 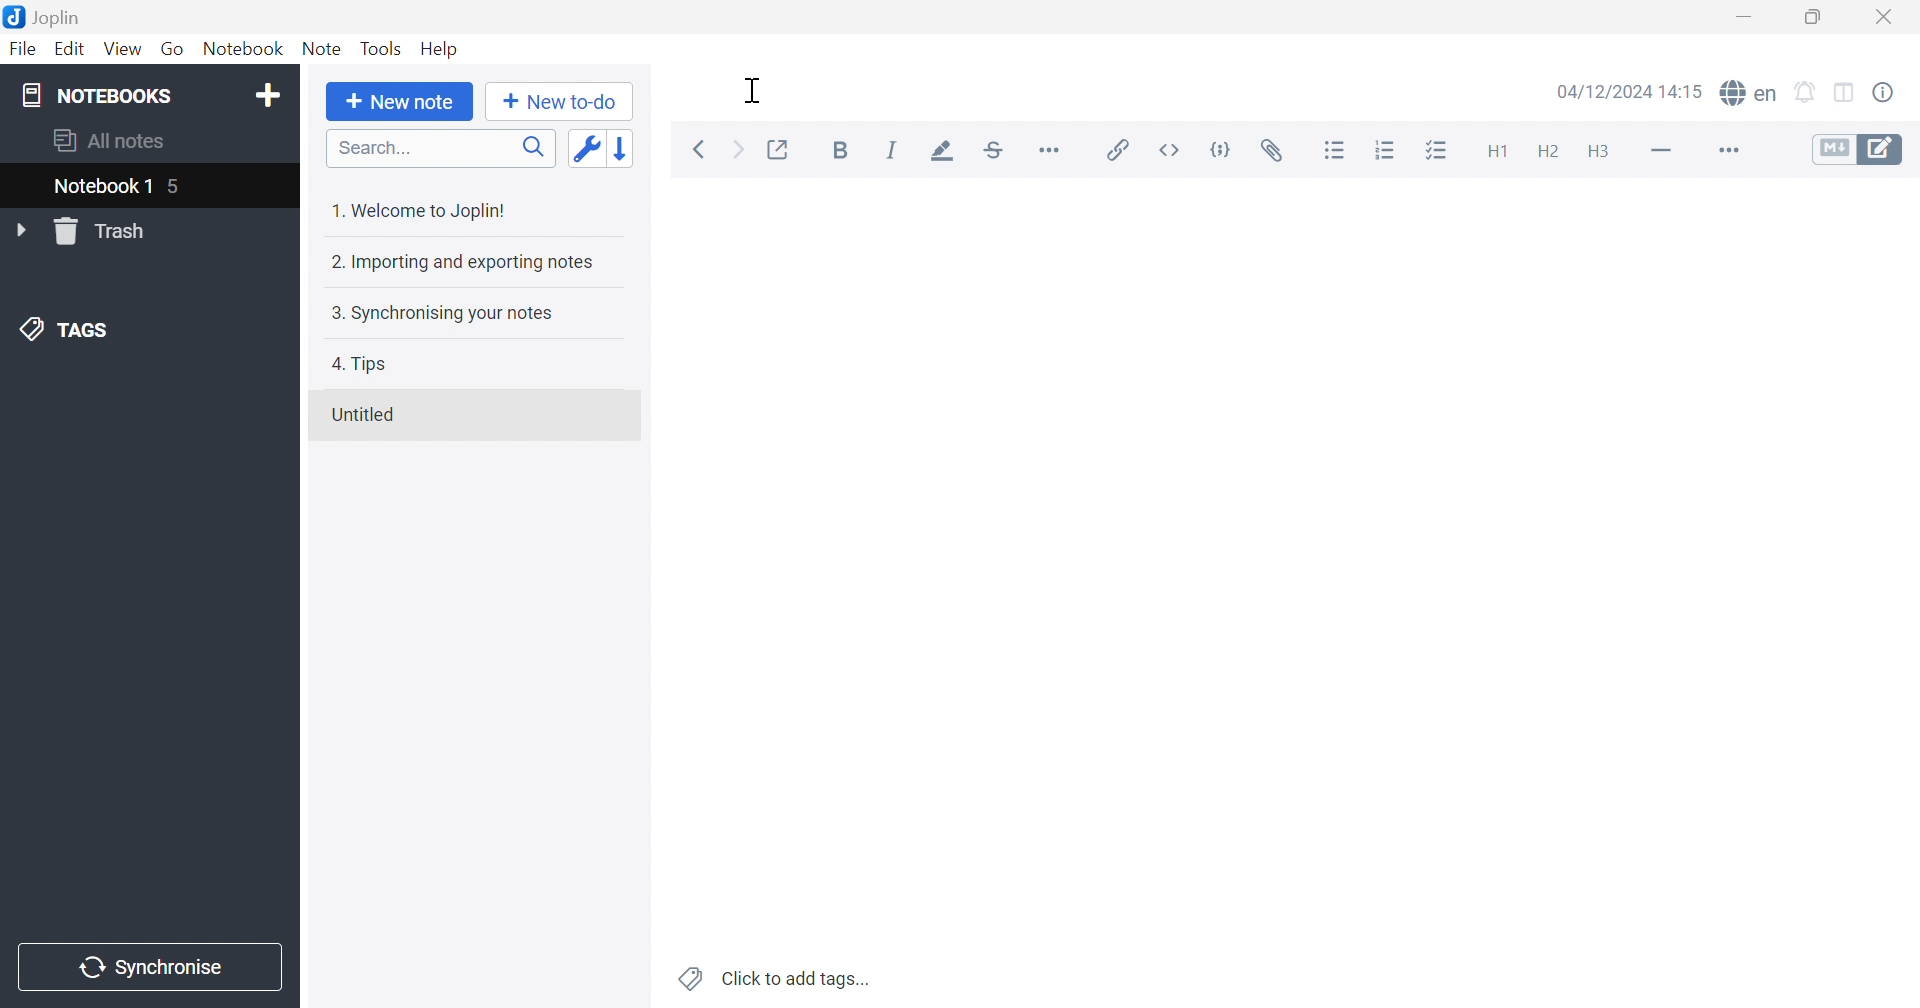 I want to click on Bold, so click(x=846, y=152).